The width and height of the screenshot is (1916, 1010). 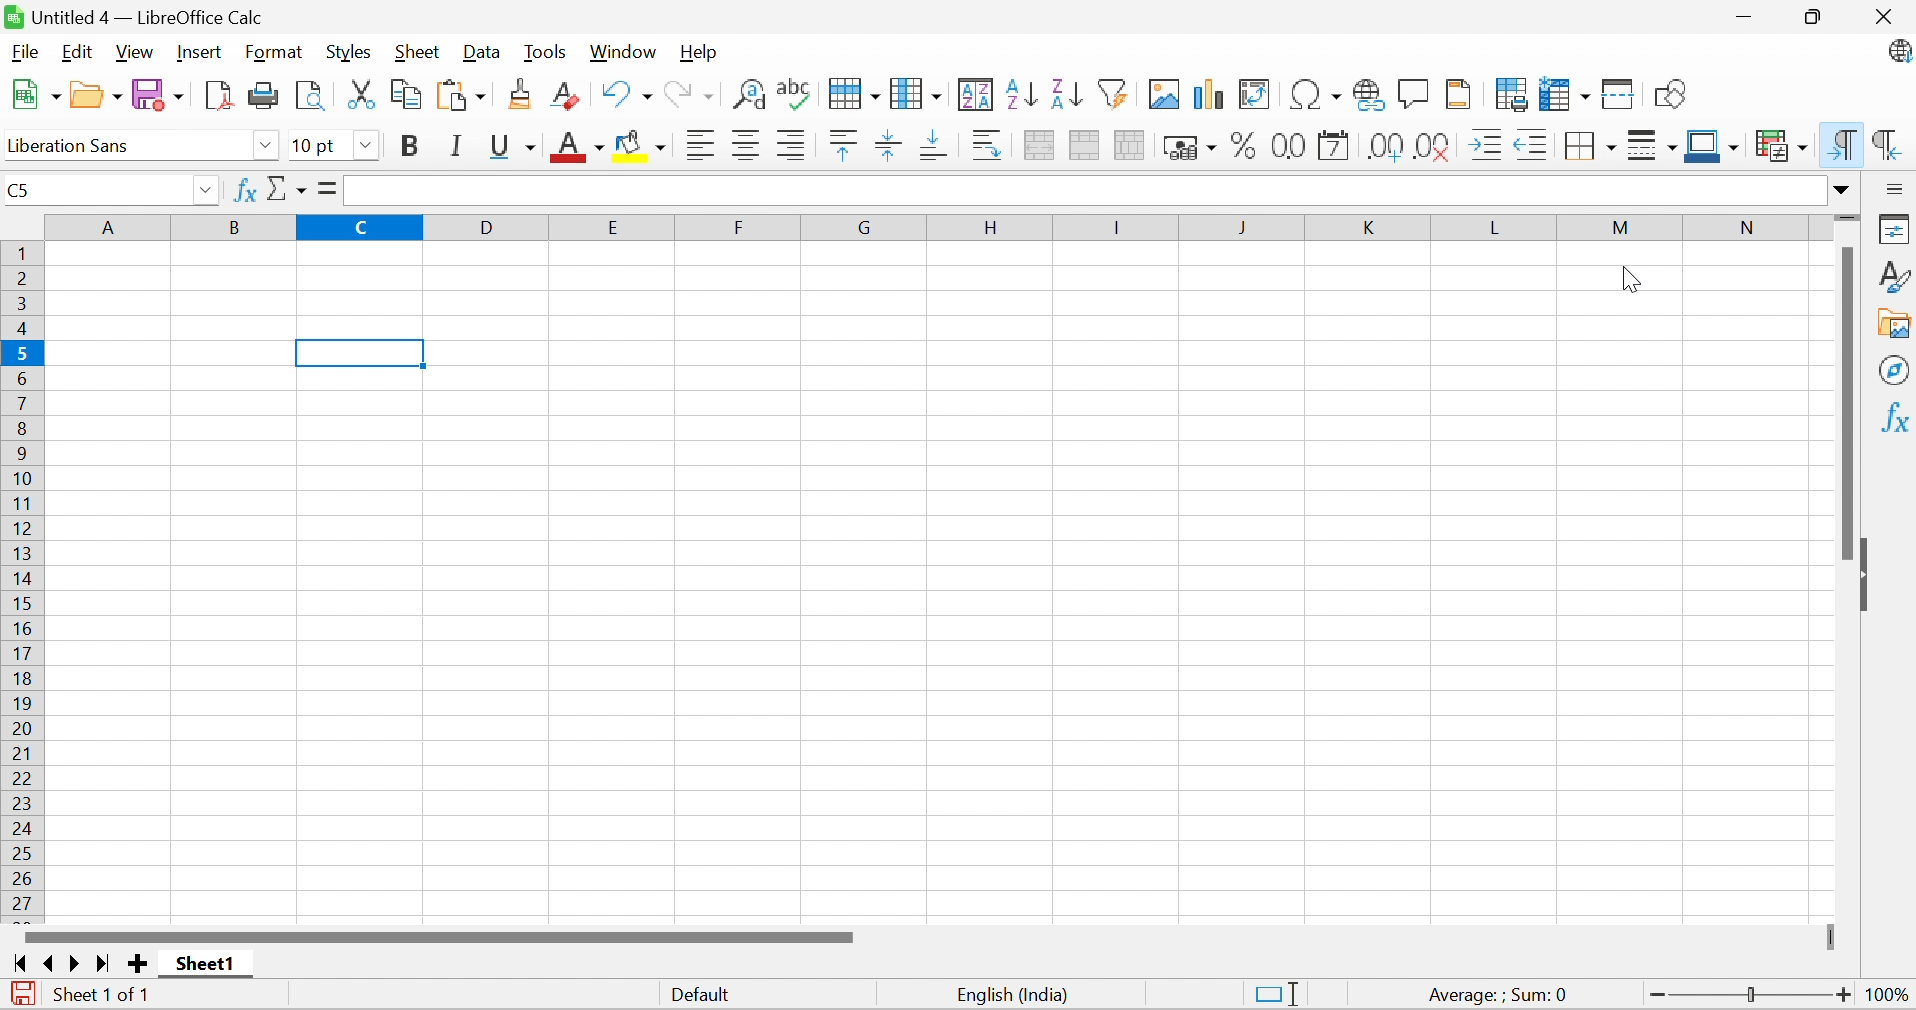 What do you see at coordinates (135, 53) in the screenshot?
I see `View` at bounding box center [135, 53].